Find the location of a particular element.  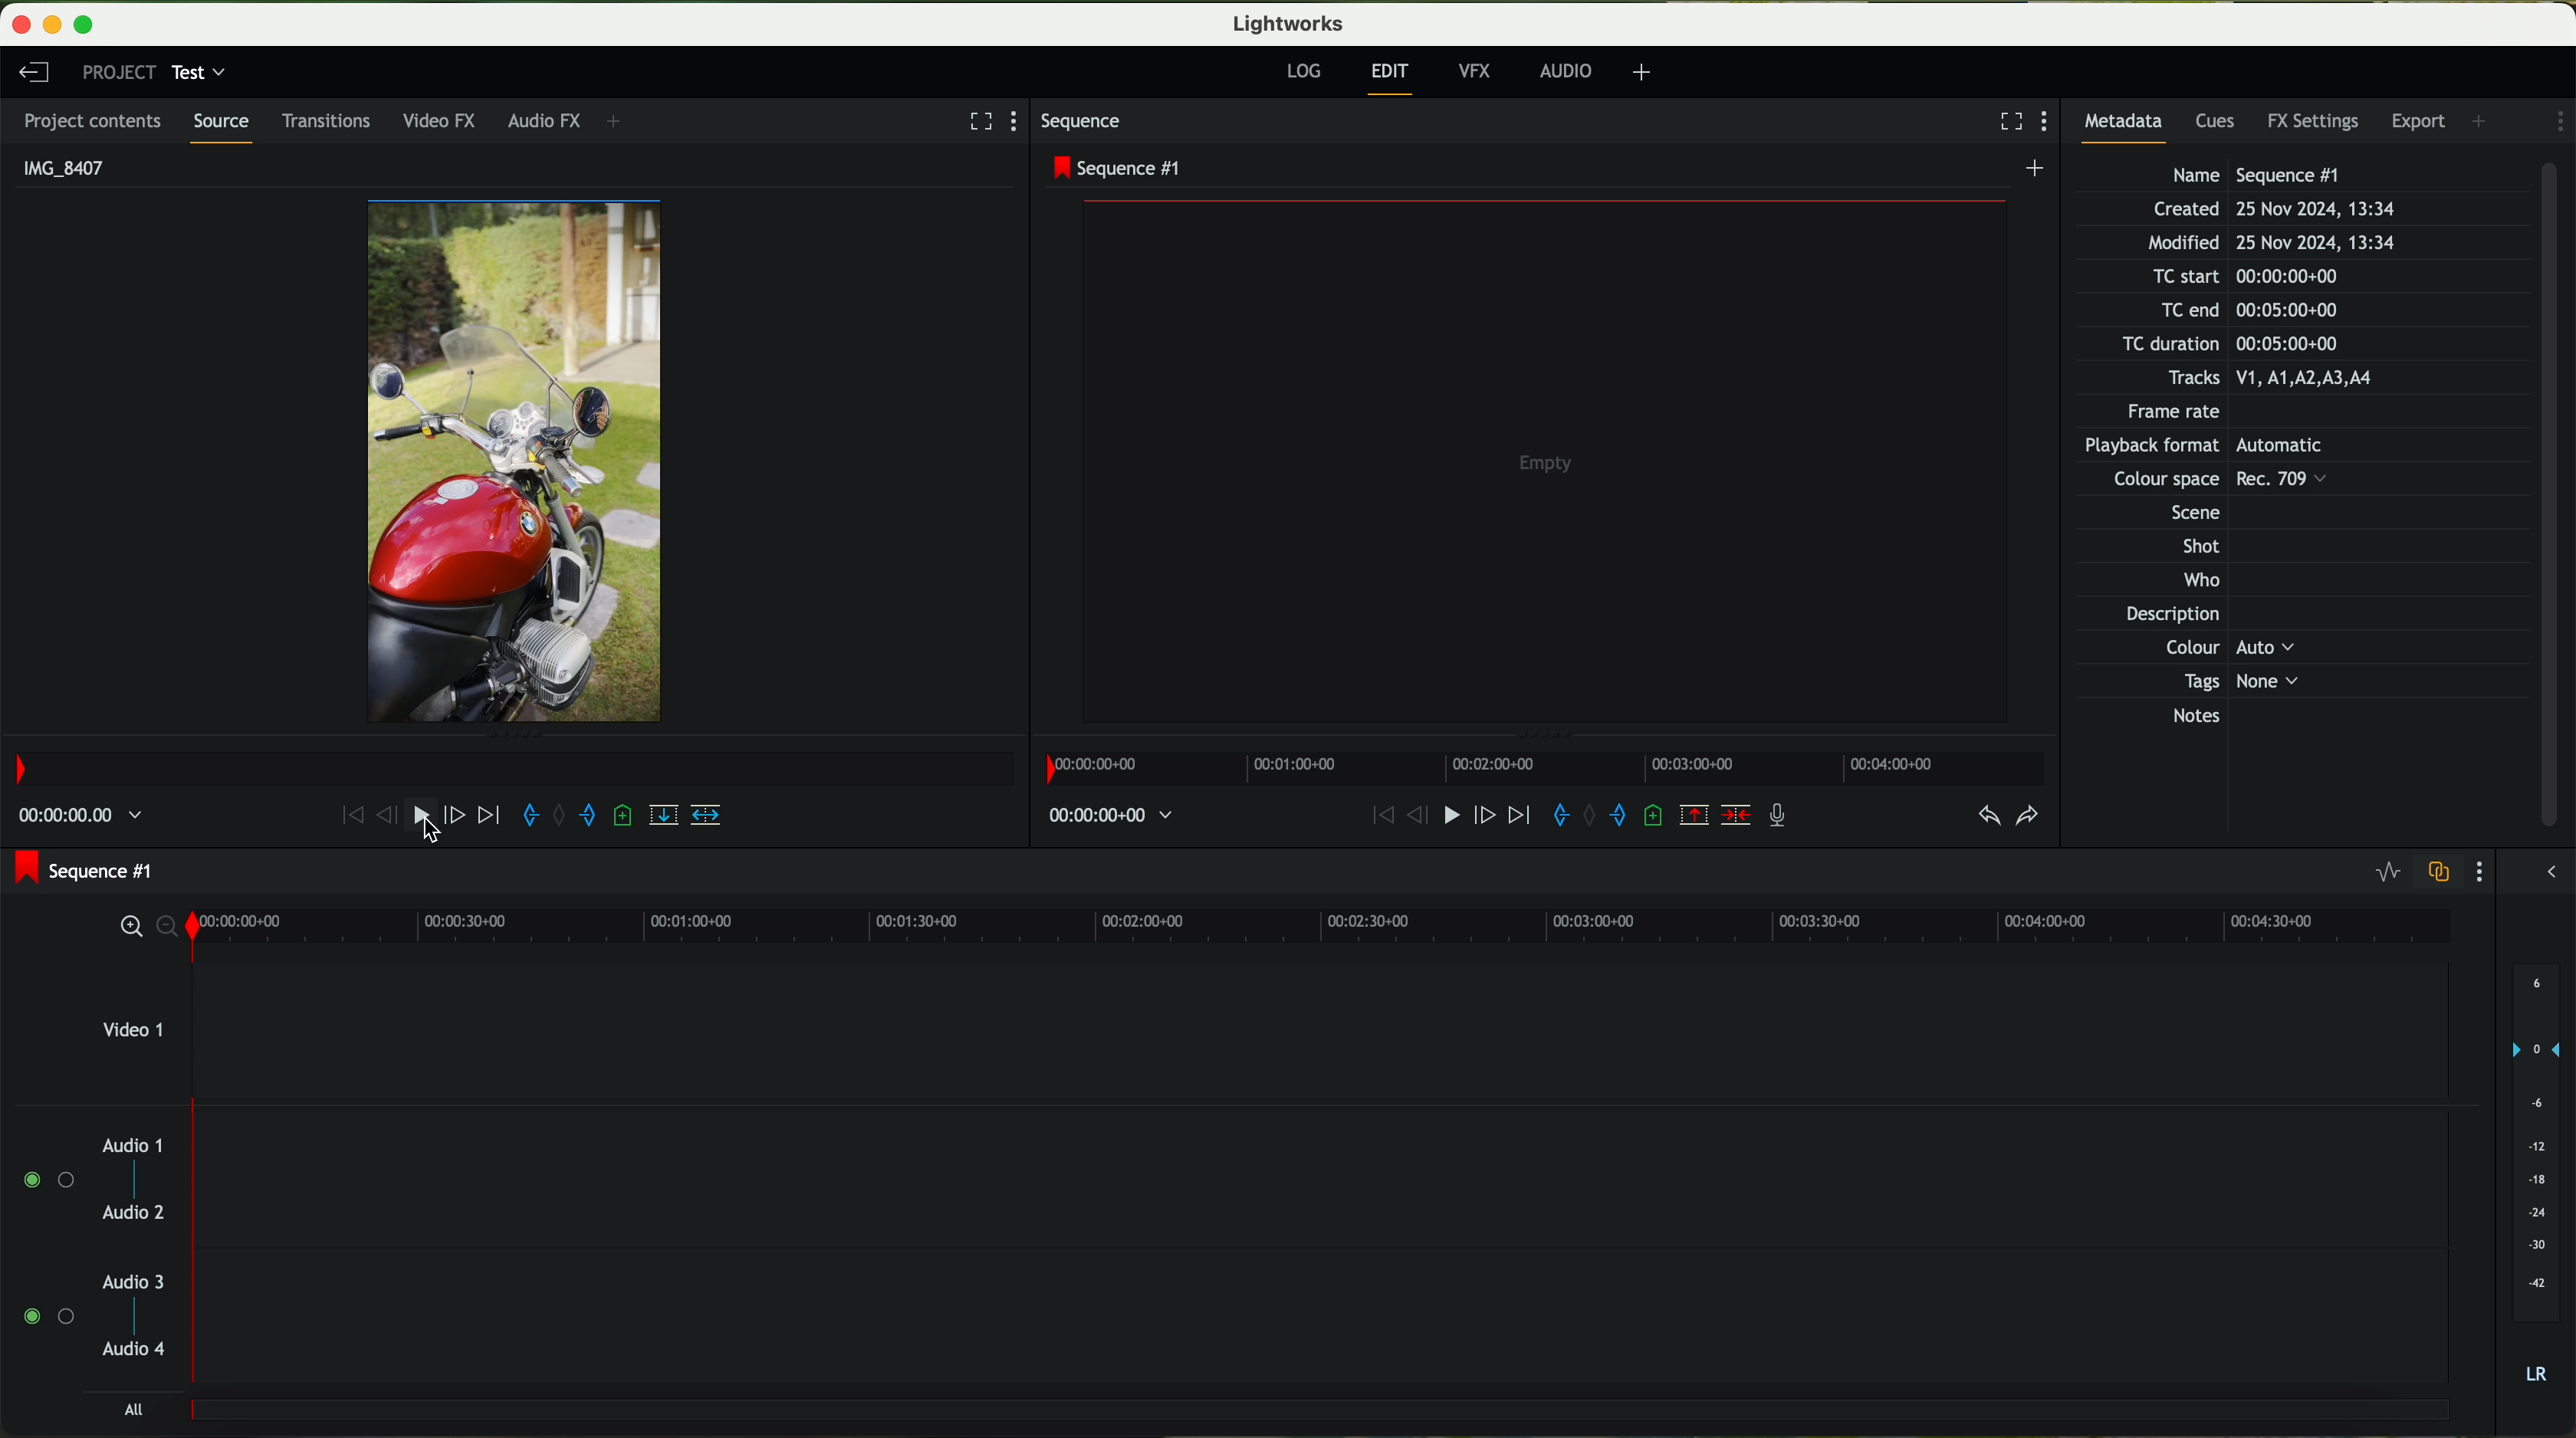

video 1 is located at coordinates (1238, 1028).